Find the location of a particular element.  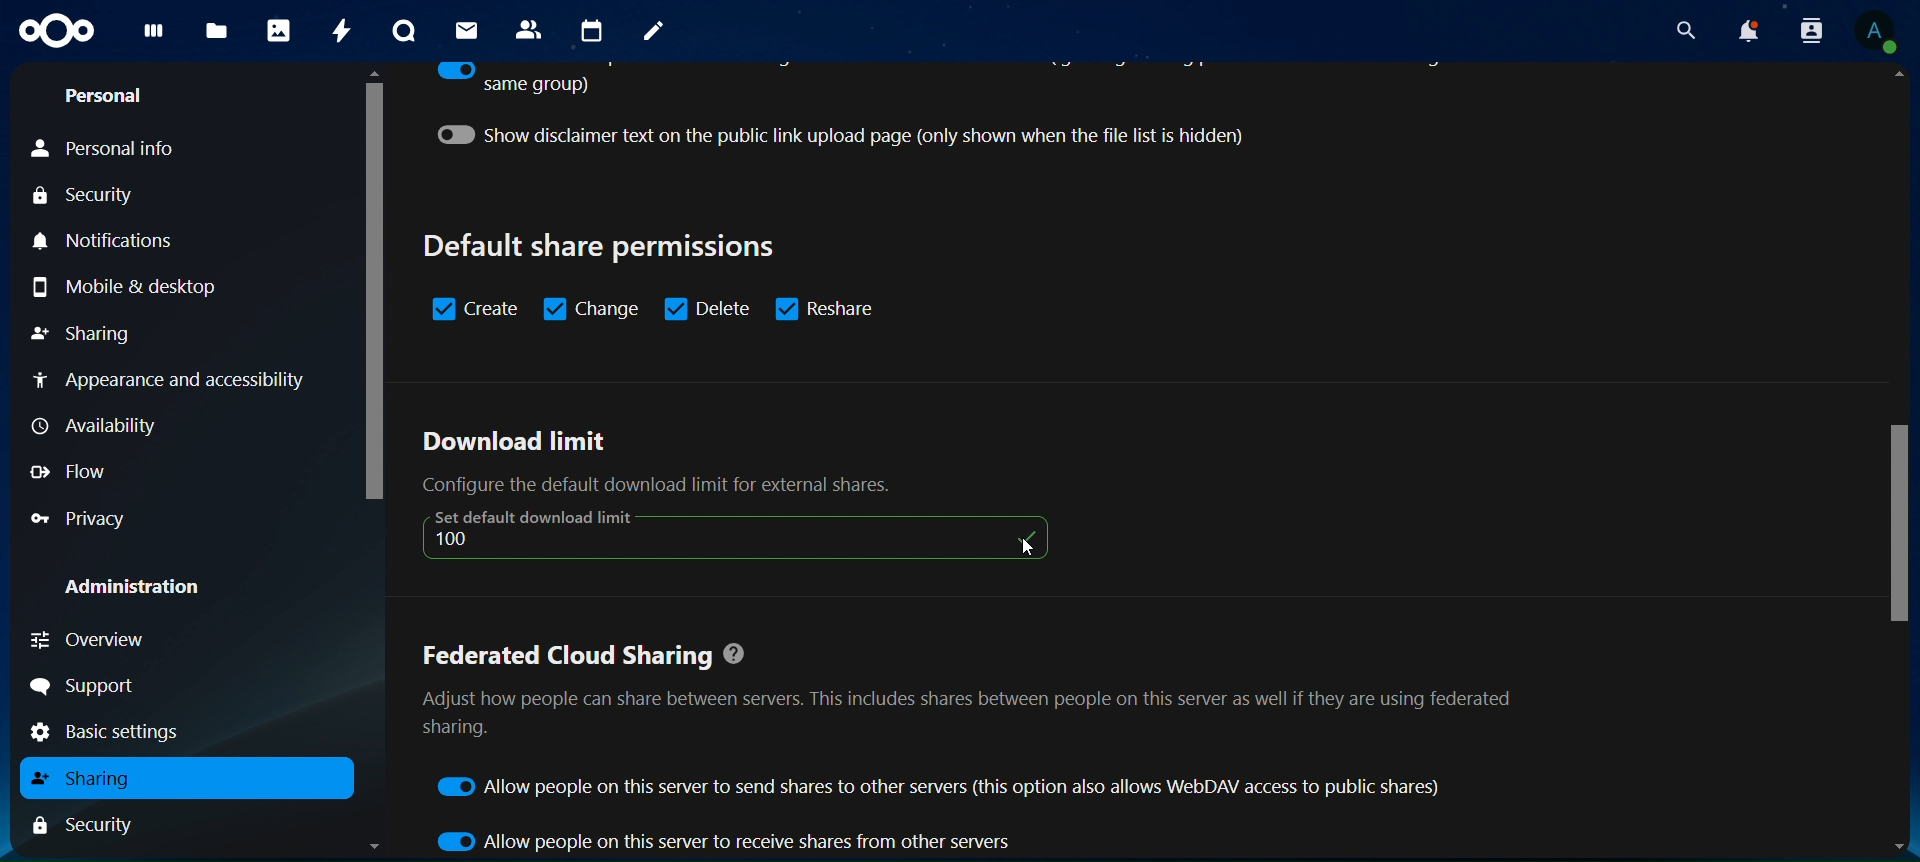

federated cloud sharing is located at coordinates (970, 698).